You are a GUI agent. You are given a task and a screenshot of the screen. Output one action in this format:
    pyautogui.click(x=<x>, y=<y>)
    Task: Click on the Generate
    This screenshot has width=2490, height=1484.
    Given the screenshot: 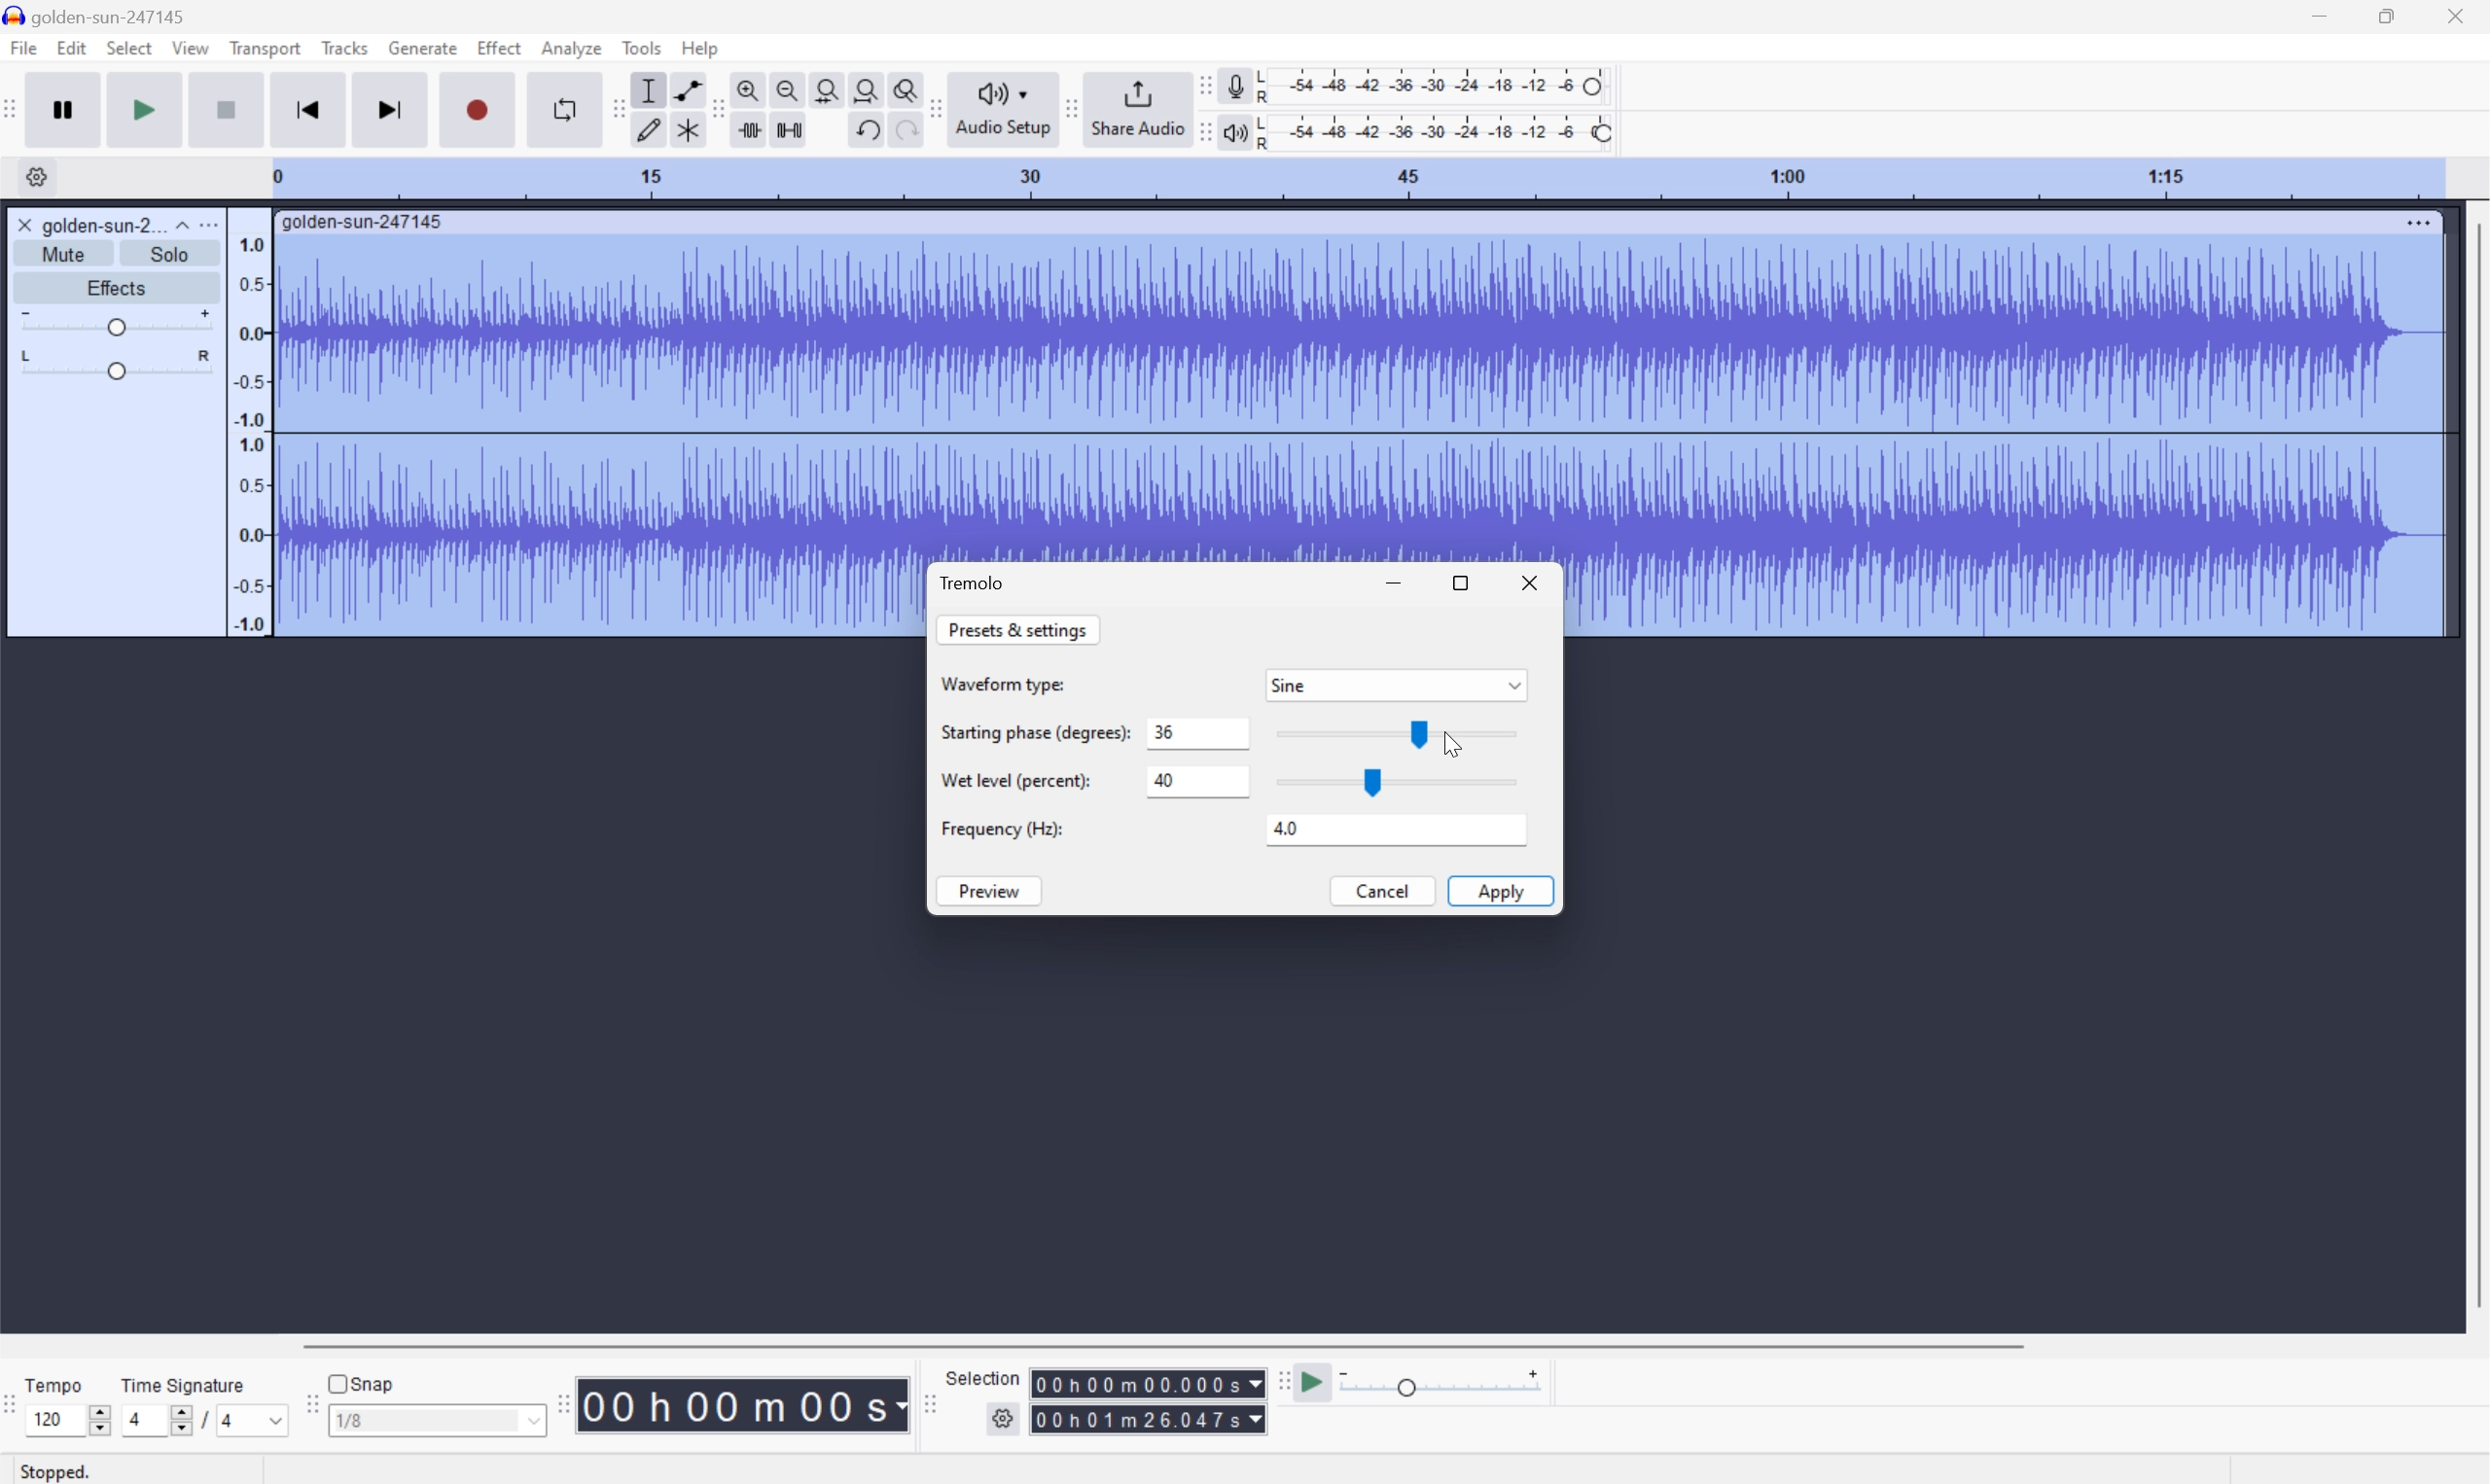 What is the action you would take?
    pyautogui.click(x=425, y=49)
    